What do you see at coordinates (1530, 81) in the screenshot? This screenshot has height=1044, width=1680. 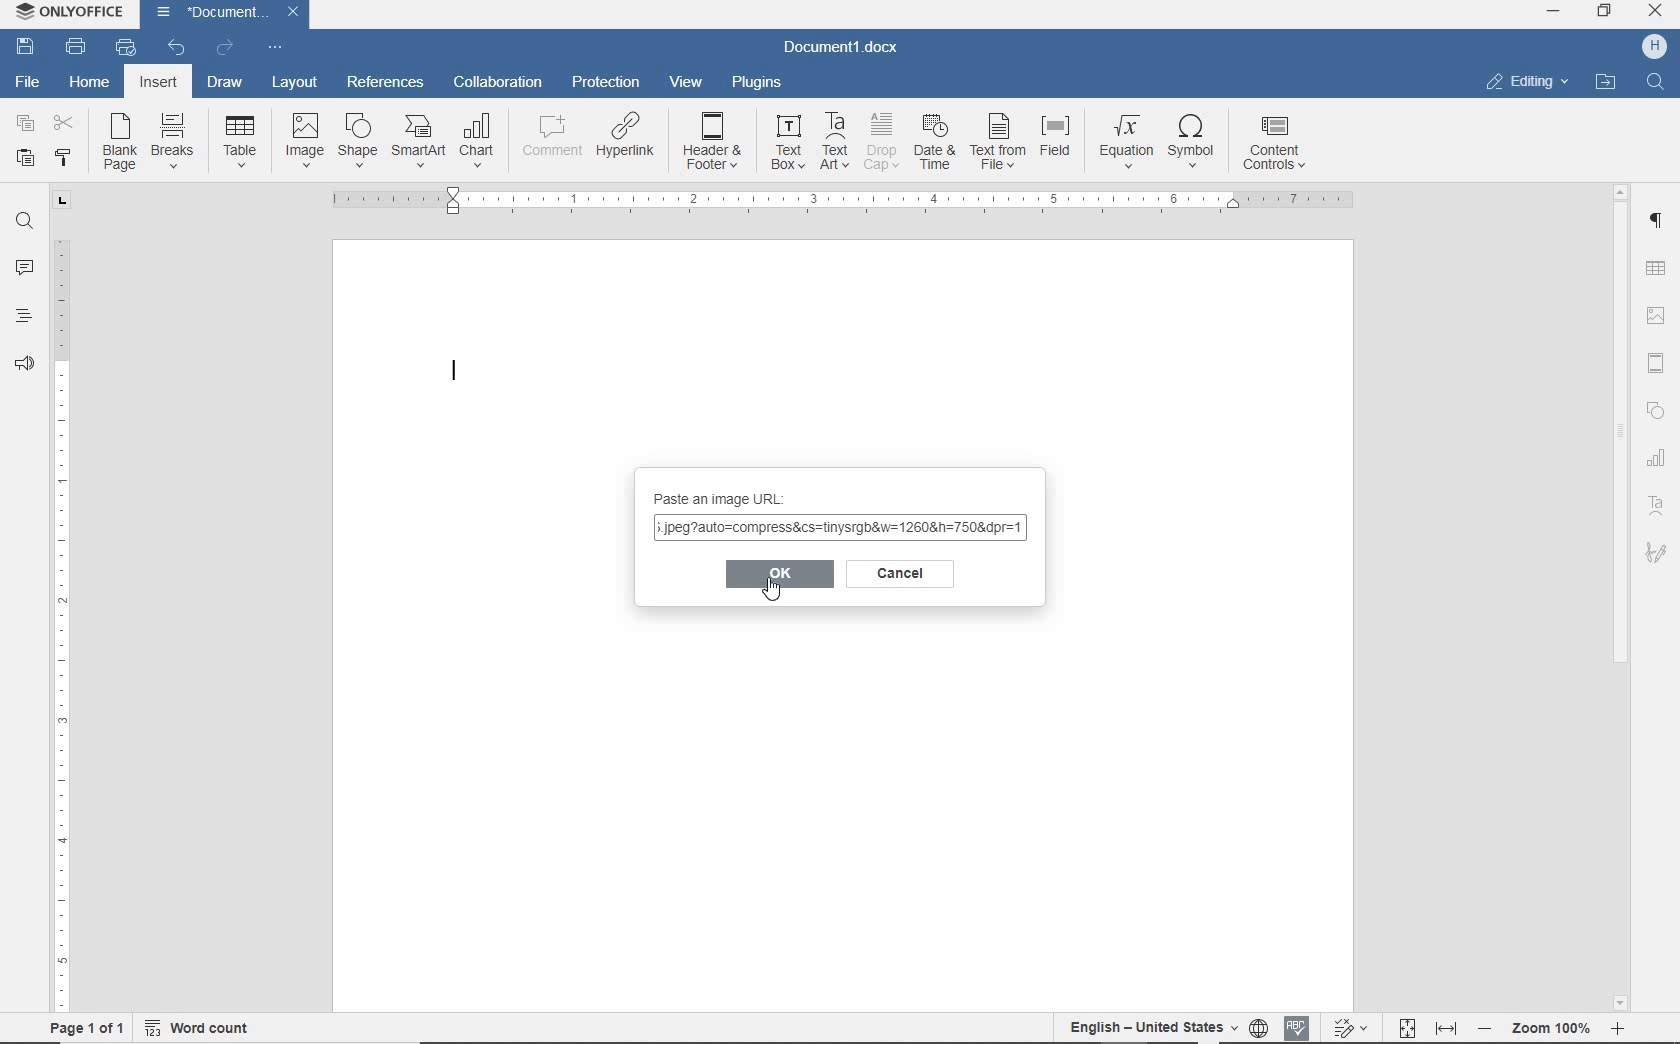 I see `editing` at bounding box center [1530, 81].